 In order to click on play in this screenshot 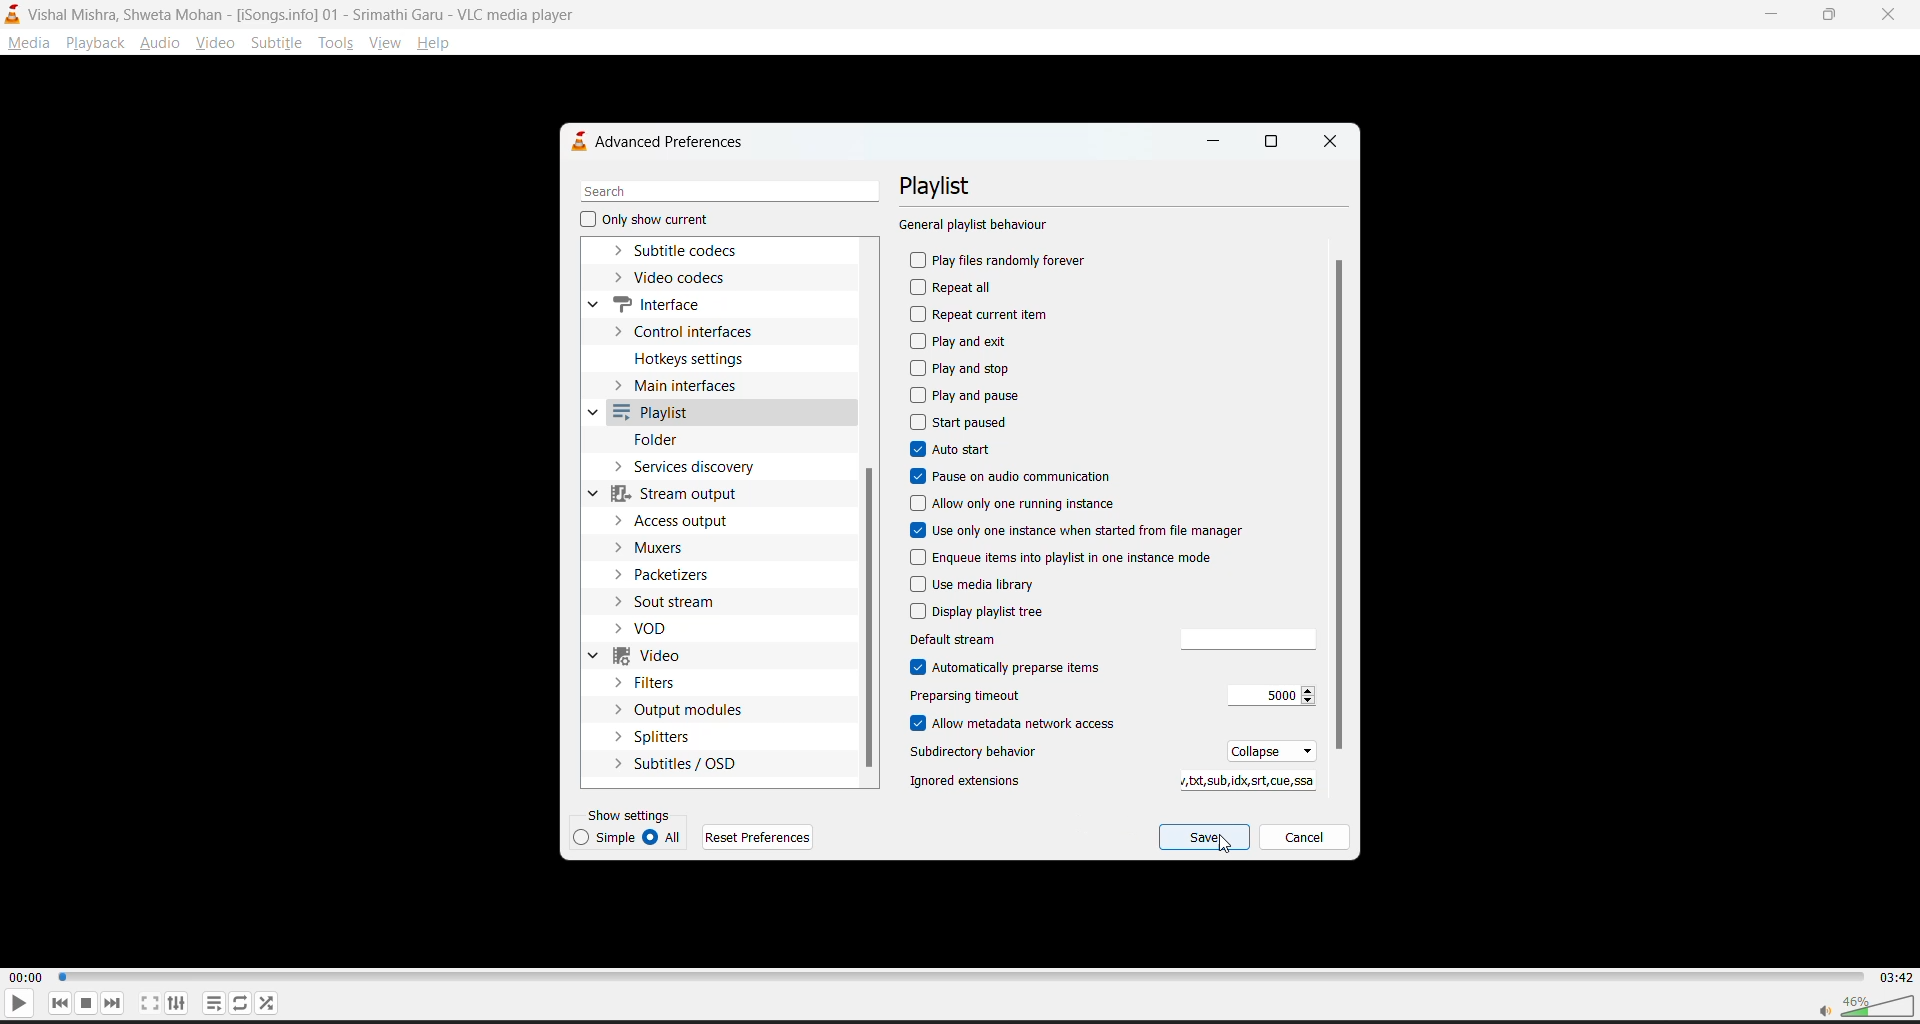, I will do `click(17, 1006)`.